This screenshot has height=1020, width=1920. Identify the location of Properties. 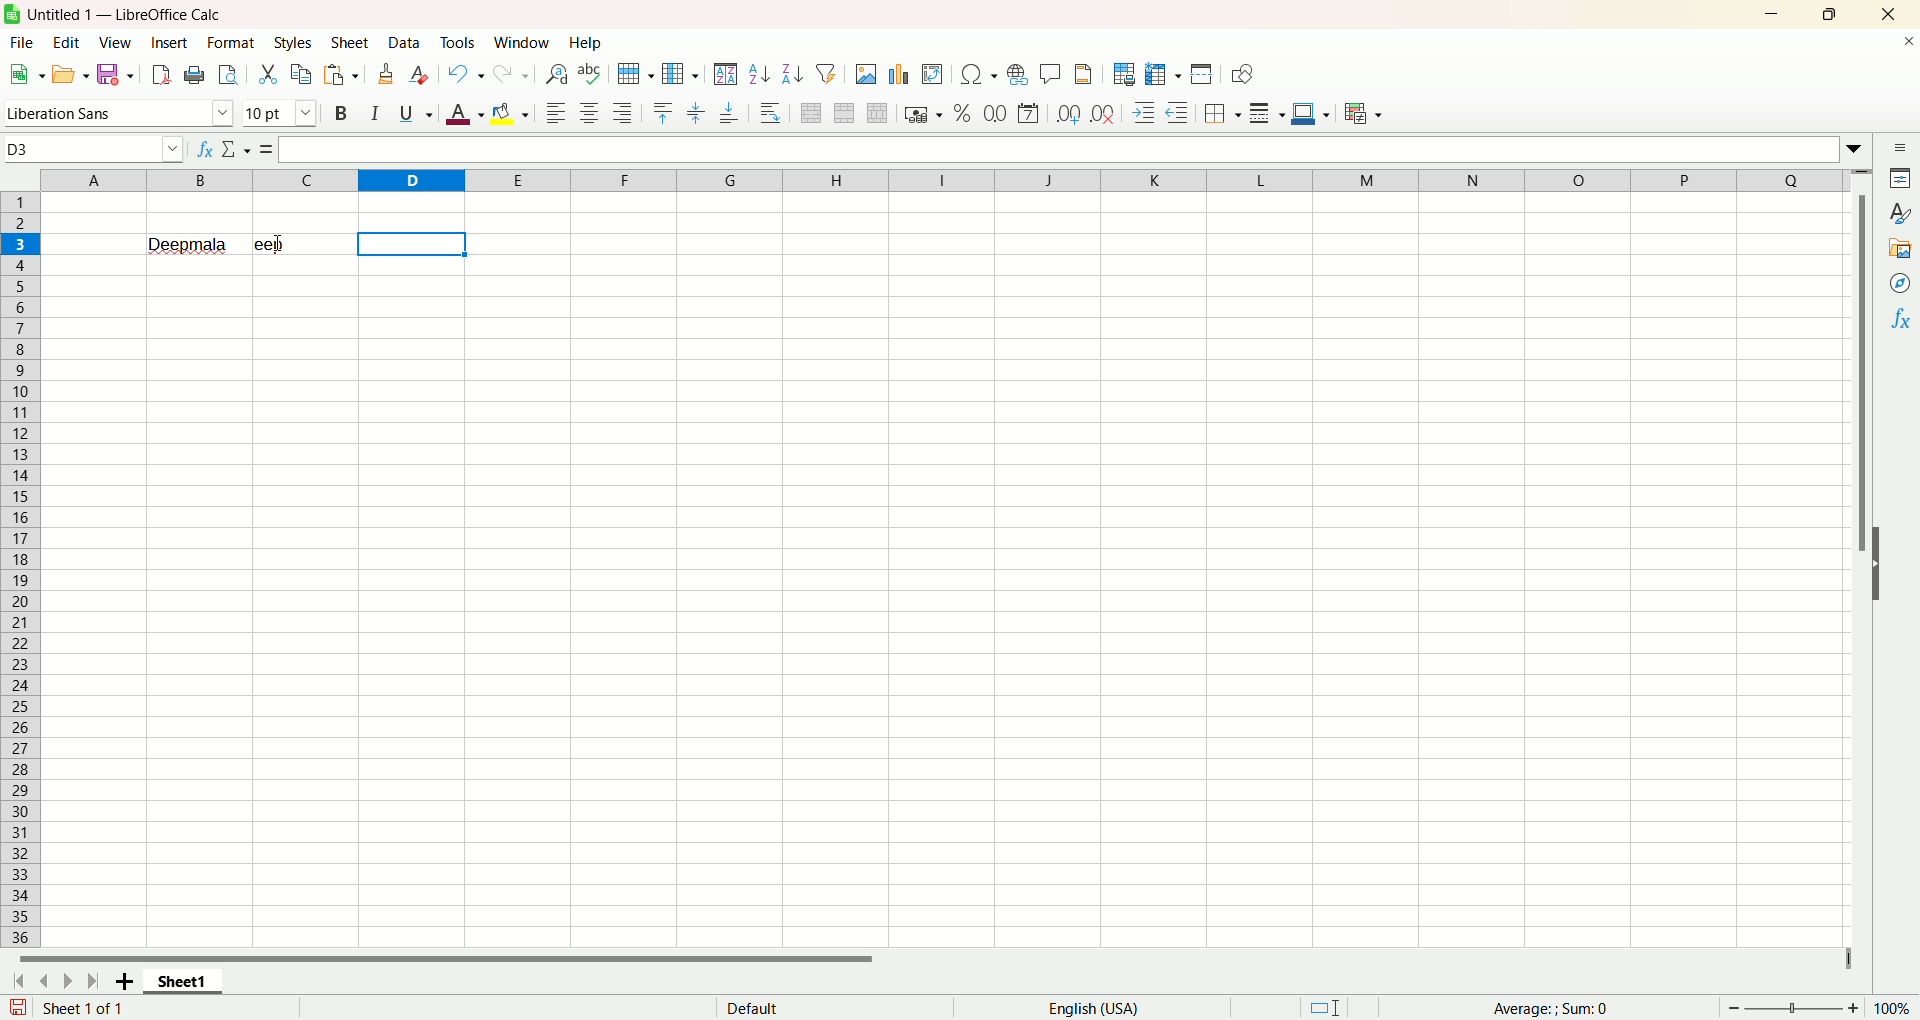
(1902, 179).